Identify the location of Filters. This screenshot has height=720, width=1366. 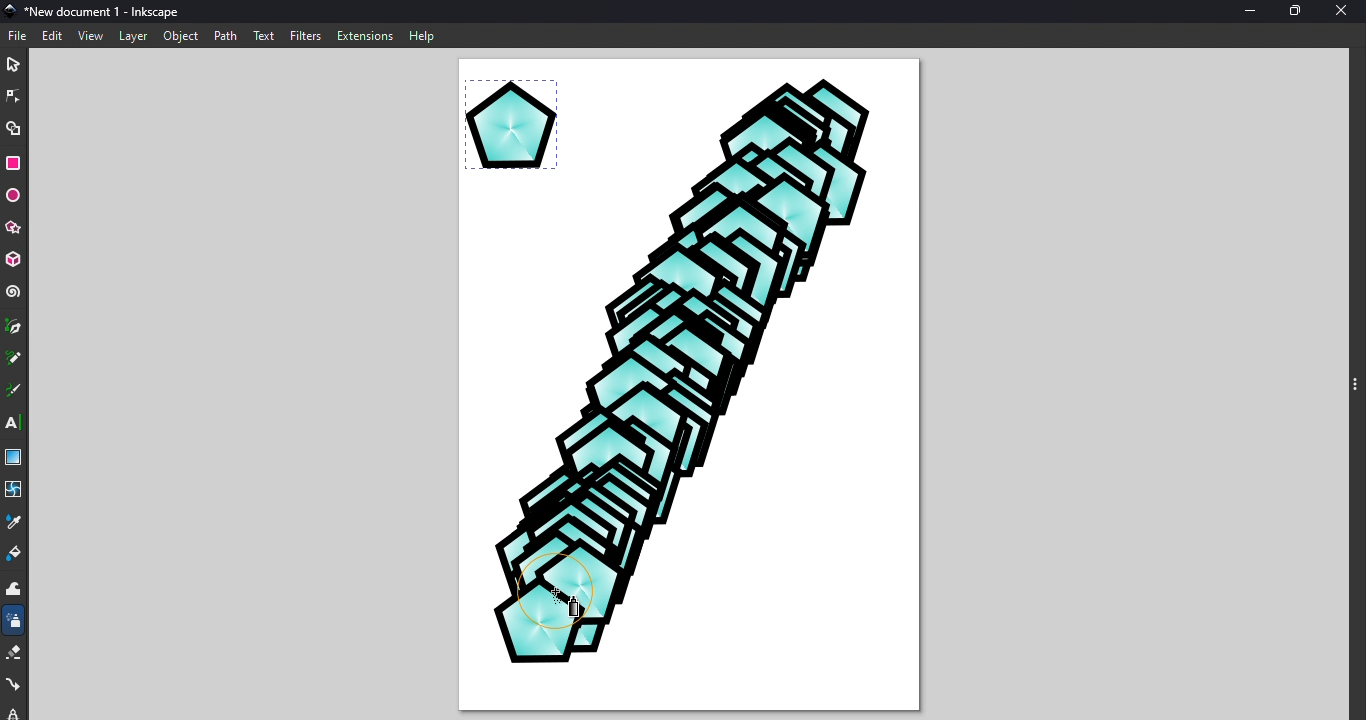
(306, 35).